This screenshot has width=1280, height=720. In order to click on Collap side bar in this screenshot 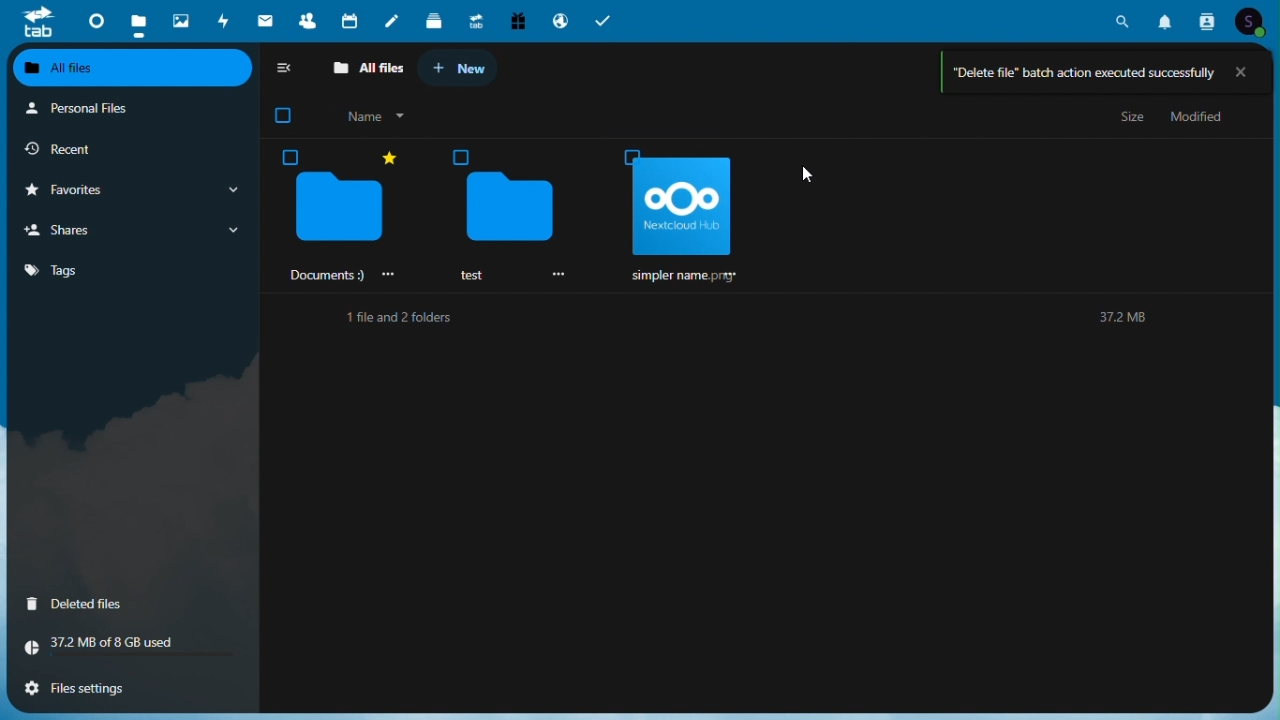, I will do `click(286, 71)`.